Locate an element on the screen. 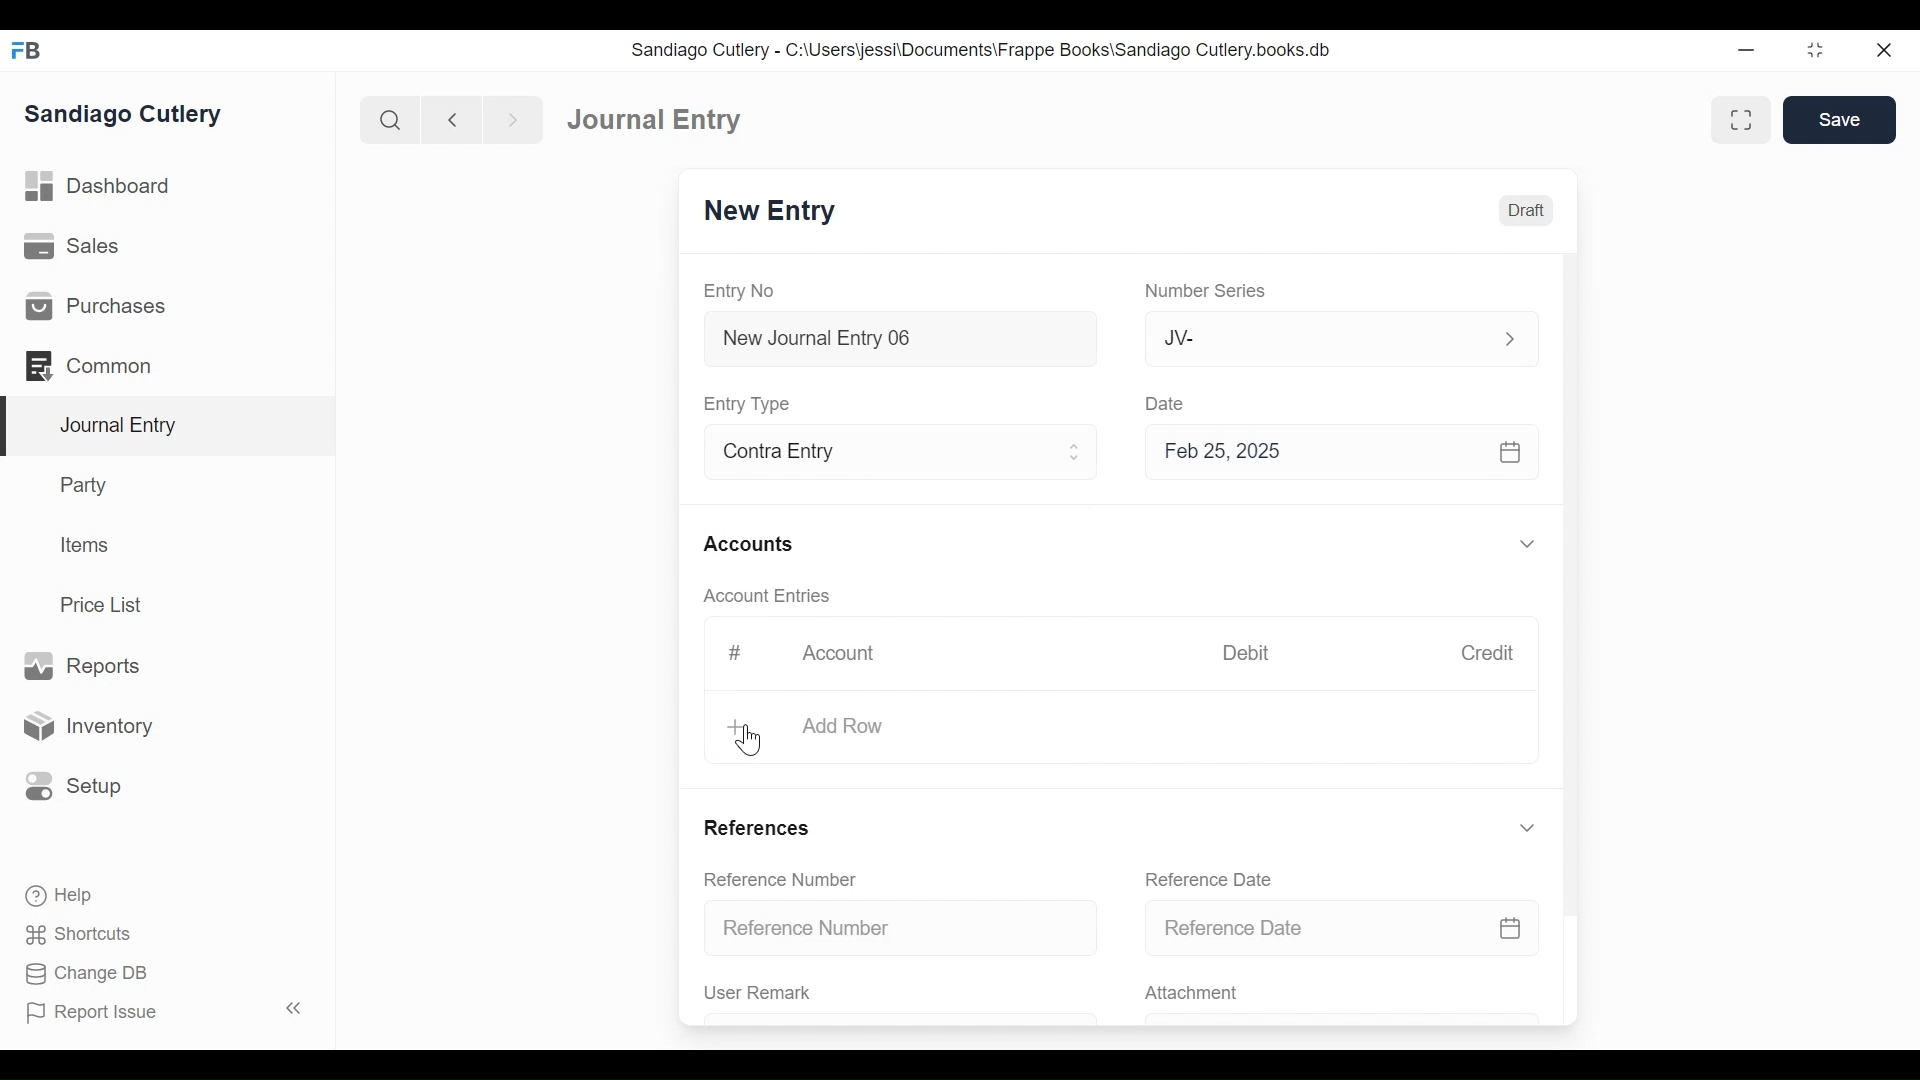  Setup is located at coordinates (69, 785).